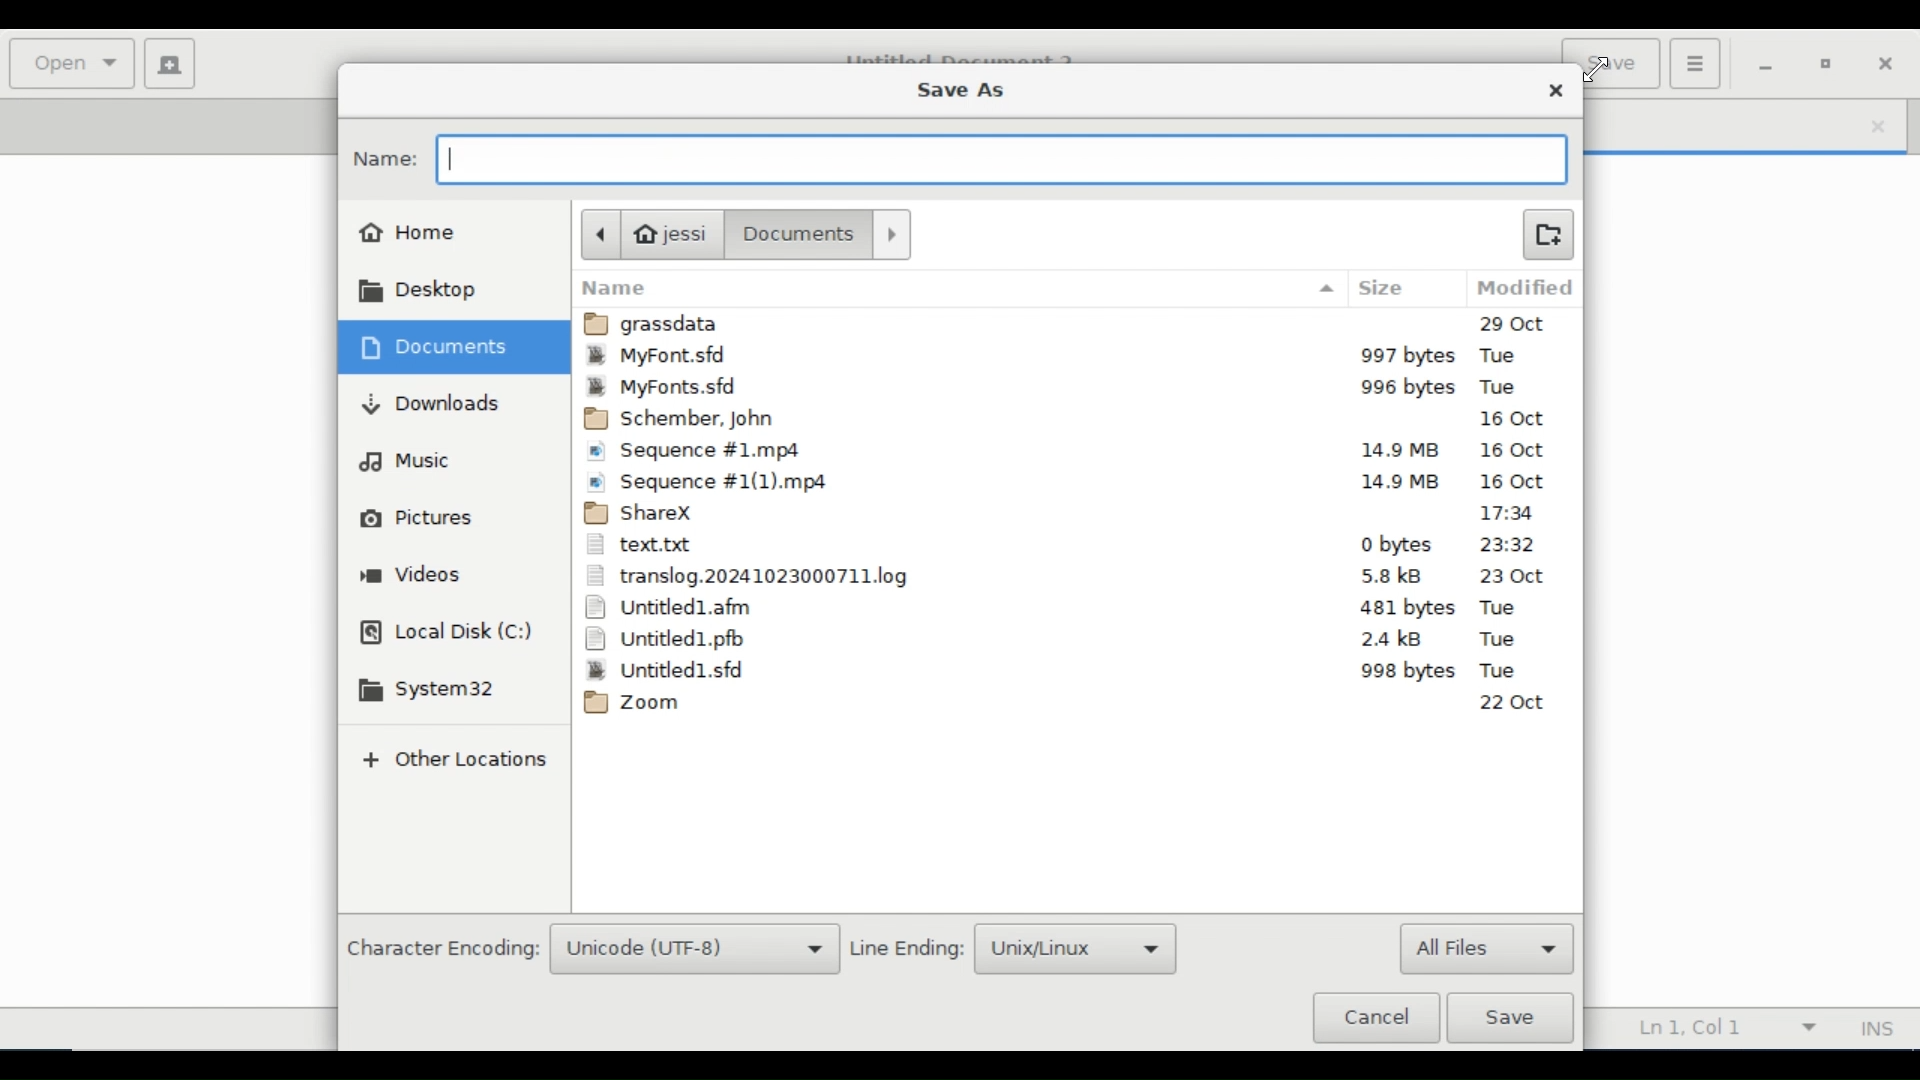 The width and height of the screenshot is (1920, 1080). Describe the element at coordinates (445, 634) in the screenshot. I see `Local Disk(C)` at that location.